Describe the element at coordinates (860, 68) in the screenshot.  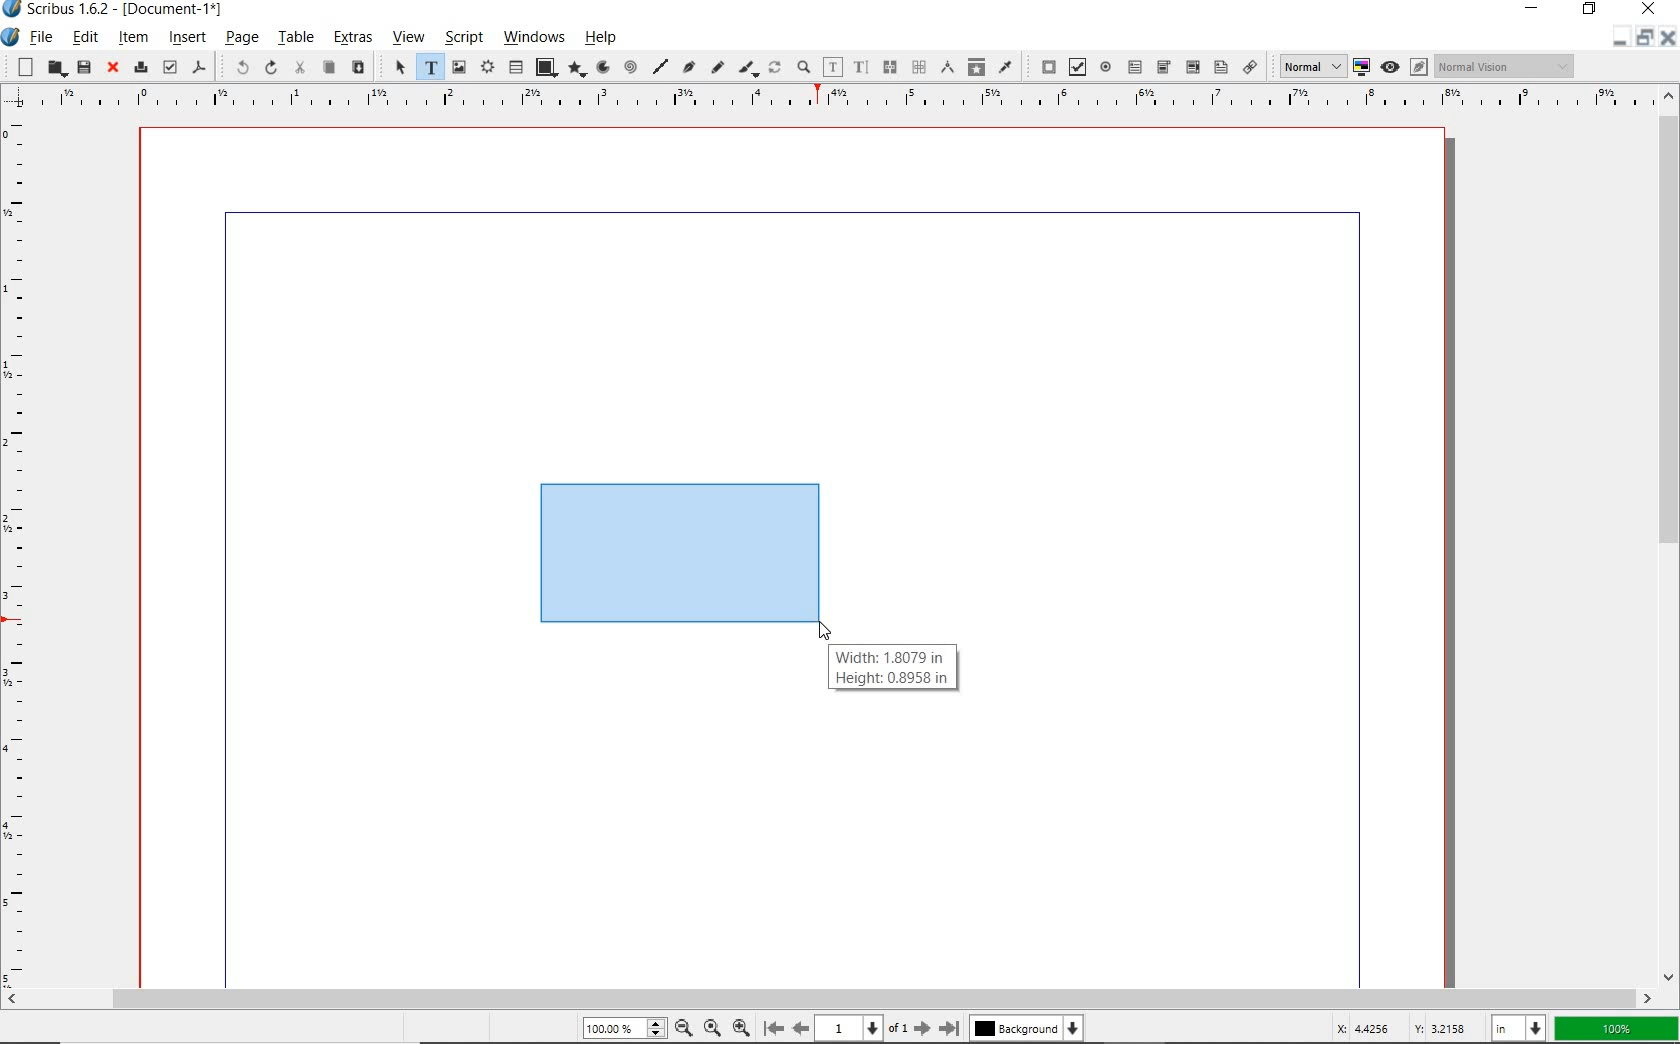
I see `edit text with story editor` at that location.